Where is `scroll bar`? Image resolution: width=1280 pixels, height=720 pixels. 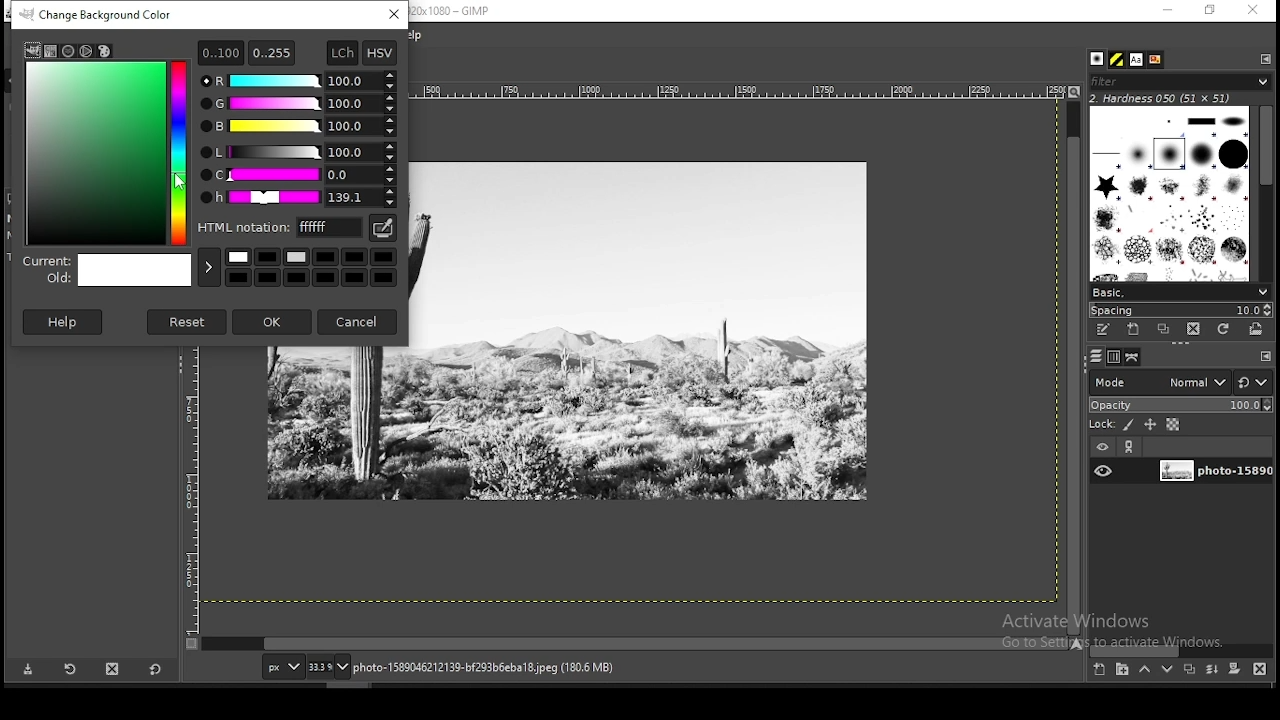
scroll bar is located at coordinates (1266, 191).